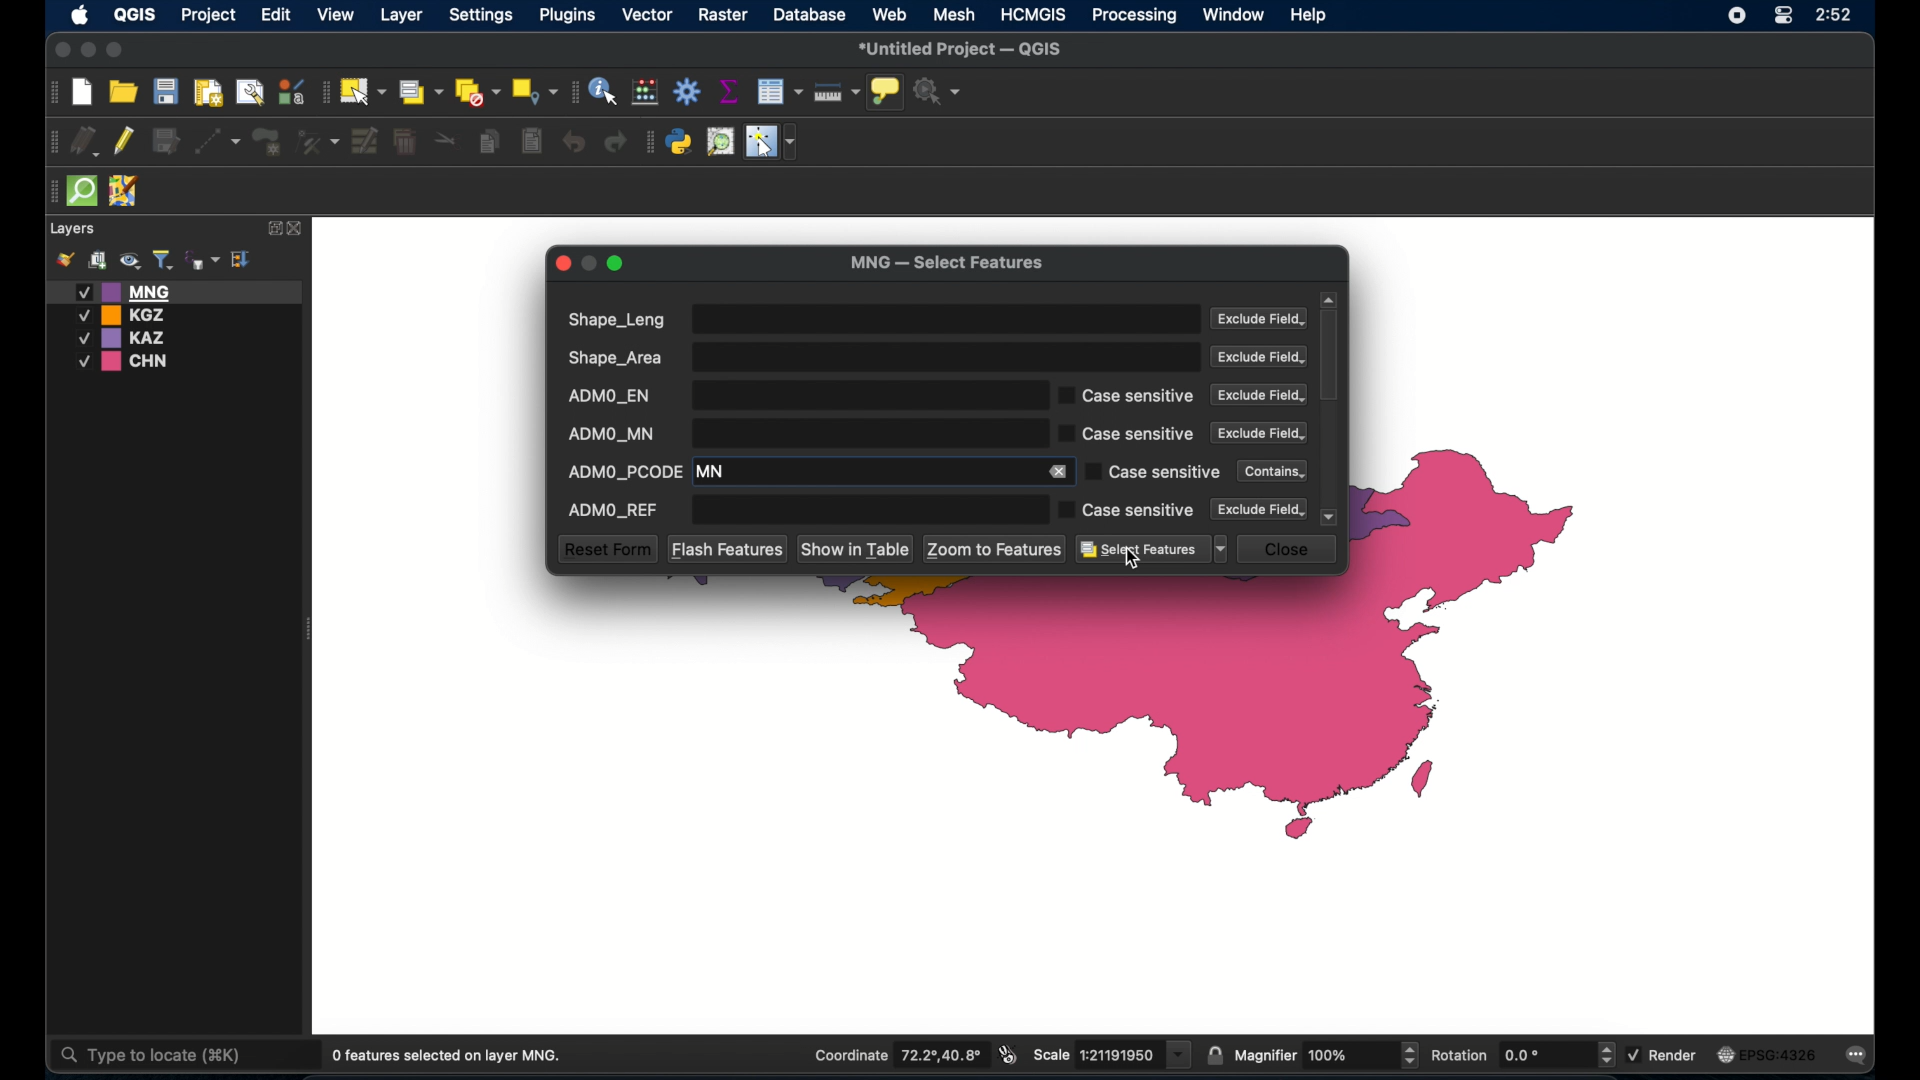 This screenshot has height=1080, width=1920. What do you see at coordinates (50, 93) in the screenshot?
I see `project toolbar` at bounding box center [50, 93].